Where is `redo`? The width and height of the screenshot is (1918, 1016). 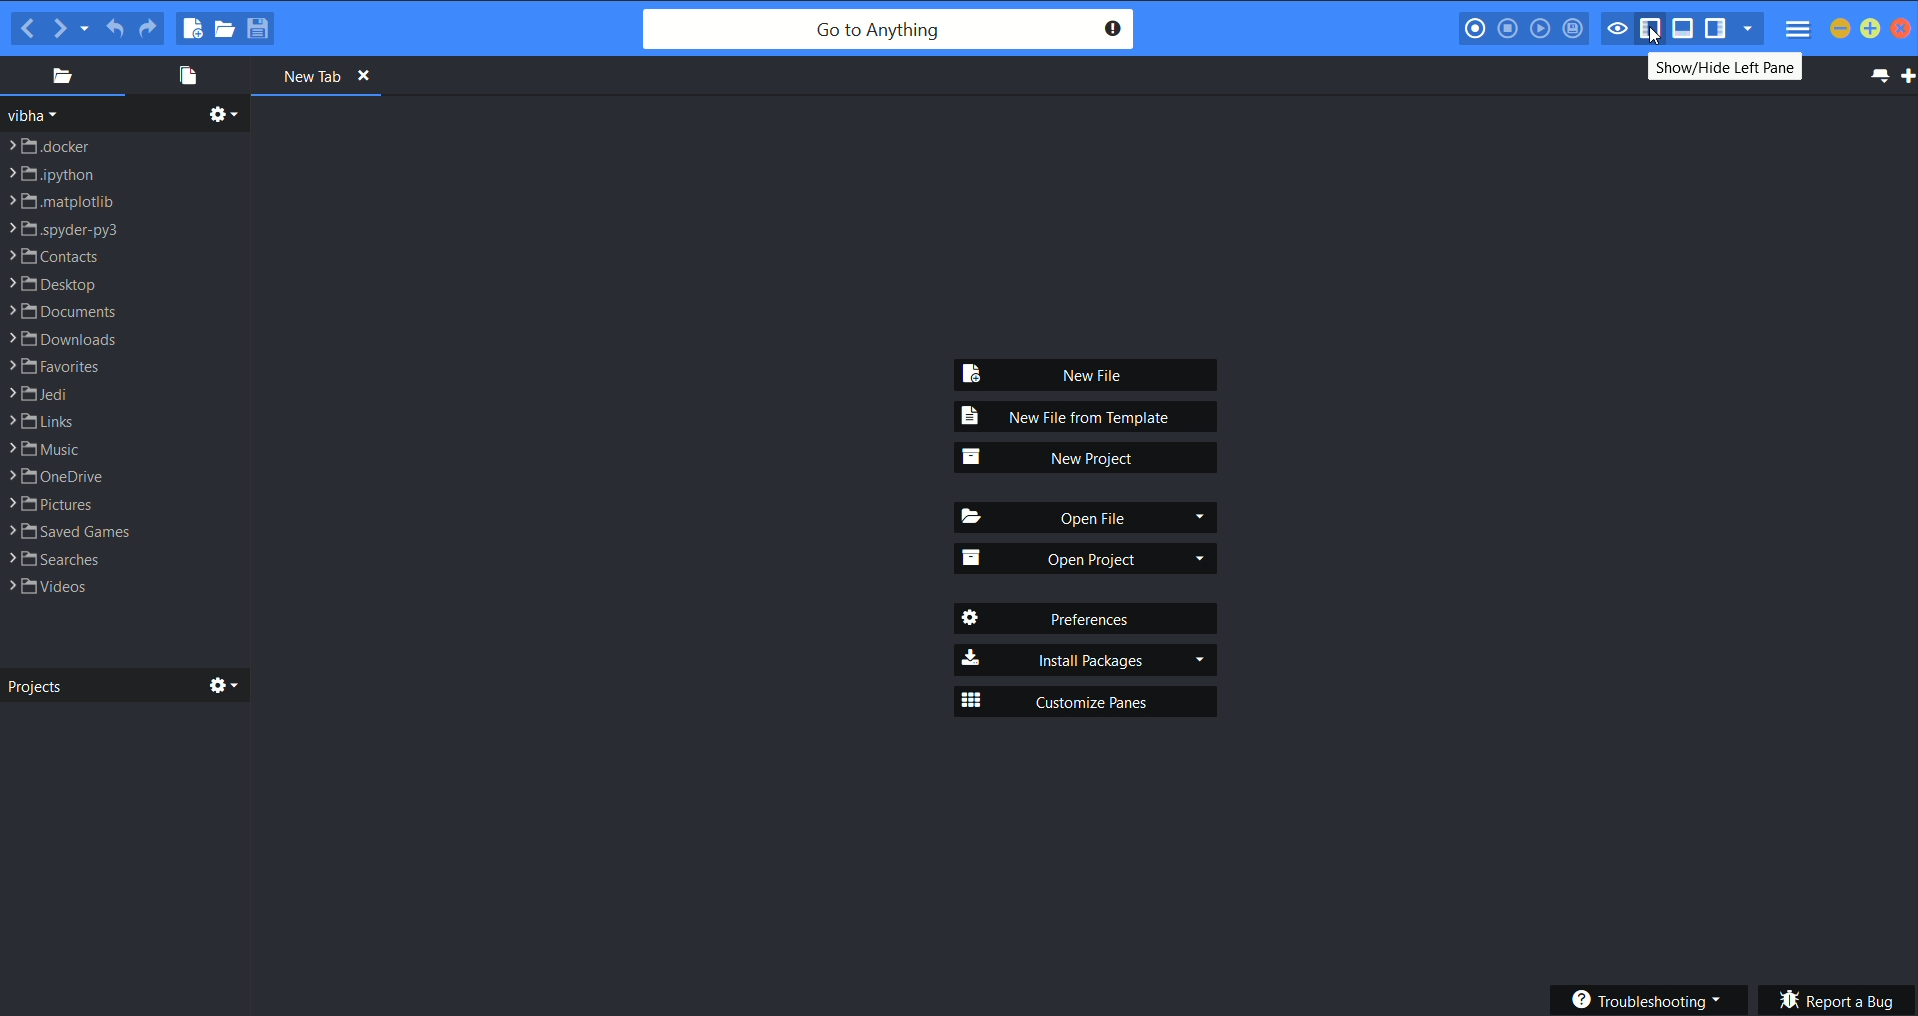 redo is located at coordinates (149, 25).